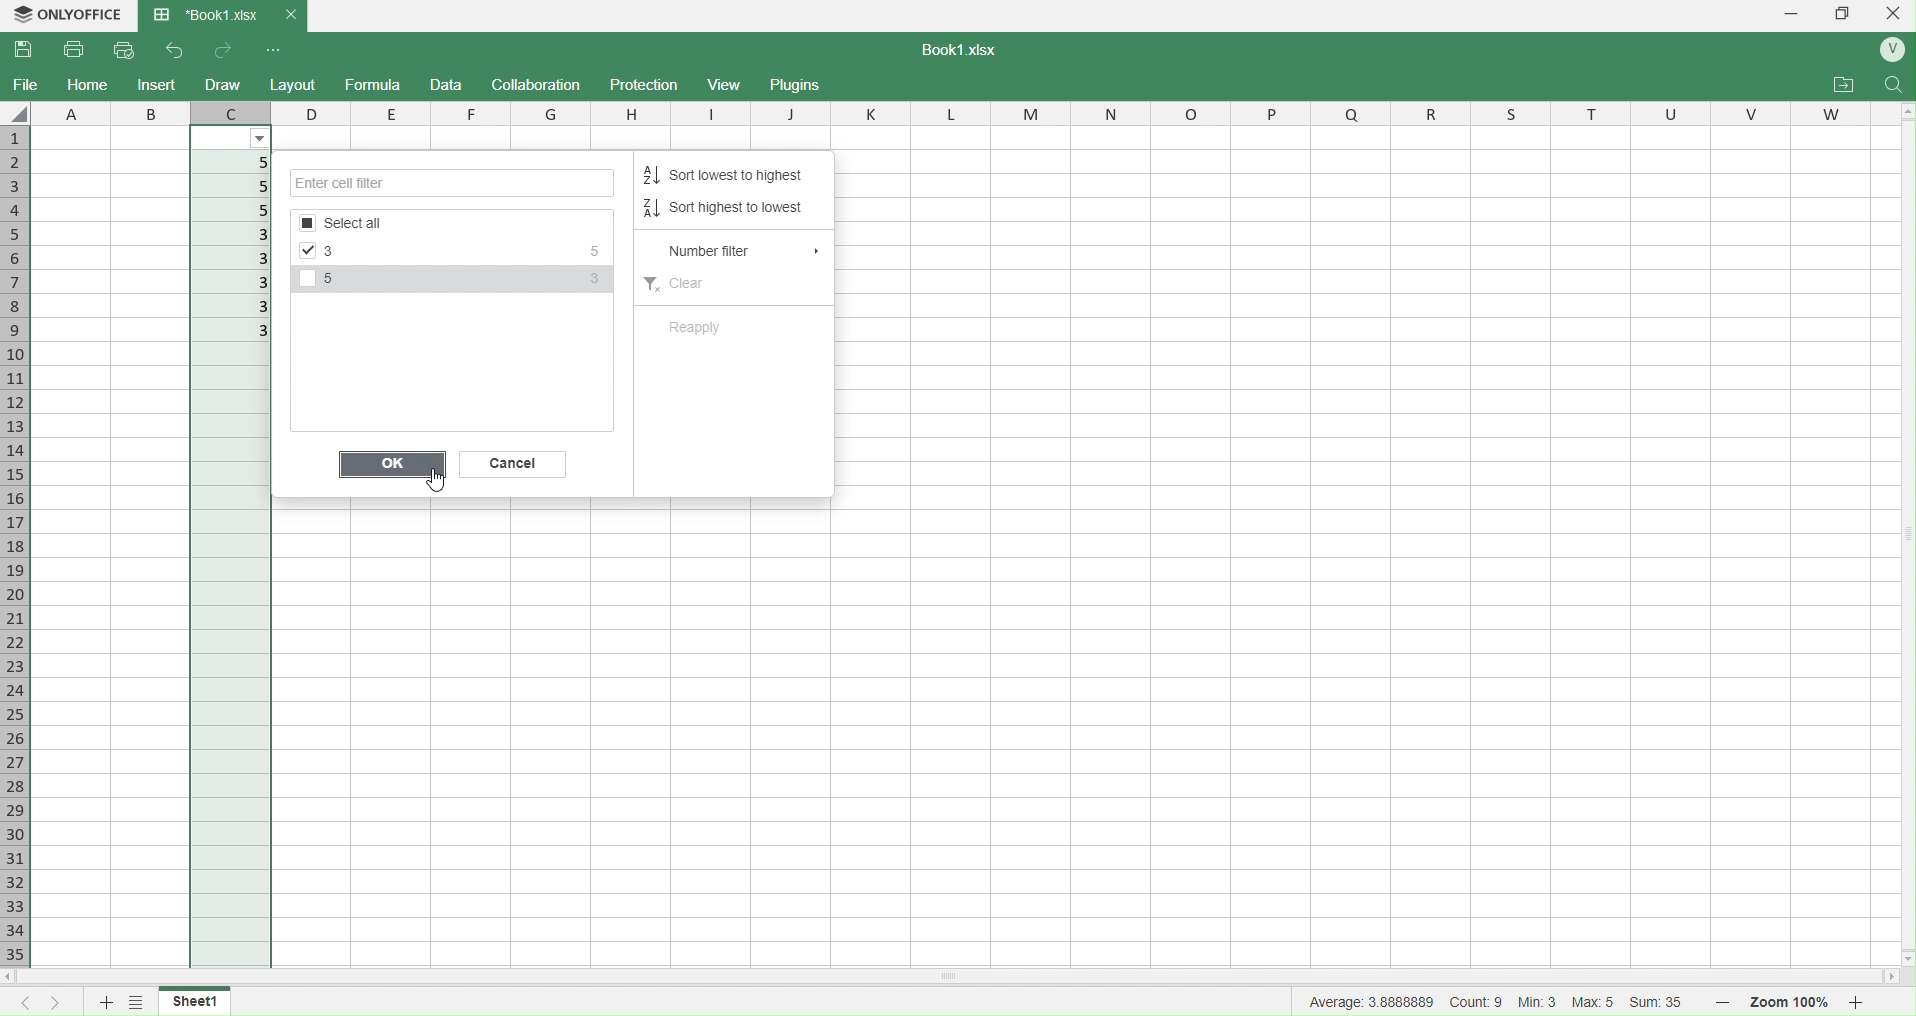 The height and width of the screenshot is (1016, 1916). What do you see at coordinates (1896, 13) in the screenshot?
I see `Close` at bounding box center [1896, 13].